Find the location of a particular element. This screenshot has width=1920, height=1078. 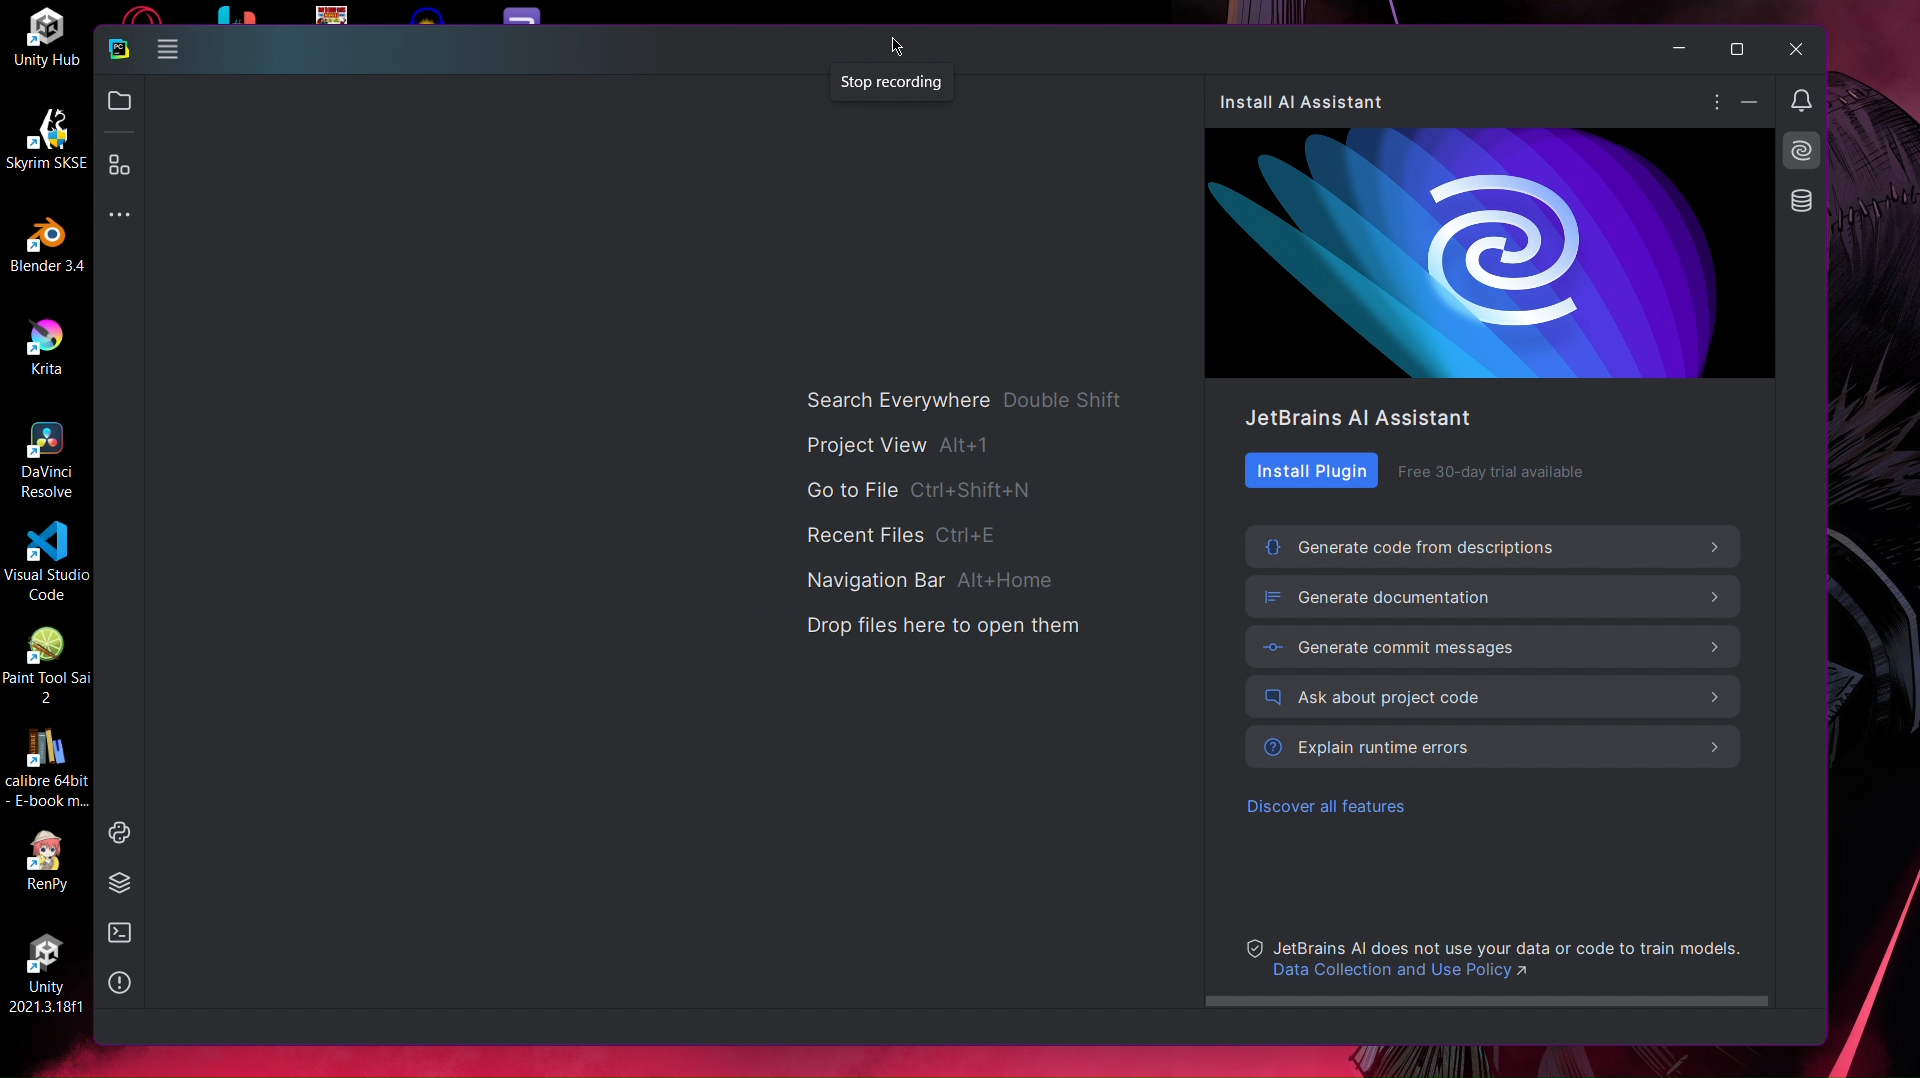

More is located at coordinates (1717, 103).